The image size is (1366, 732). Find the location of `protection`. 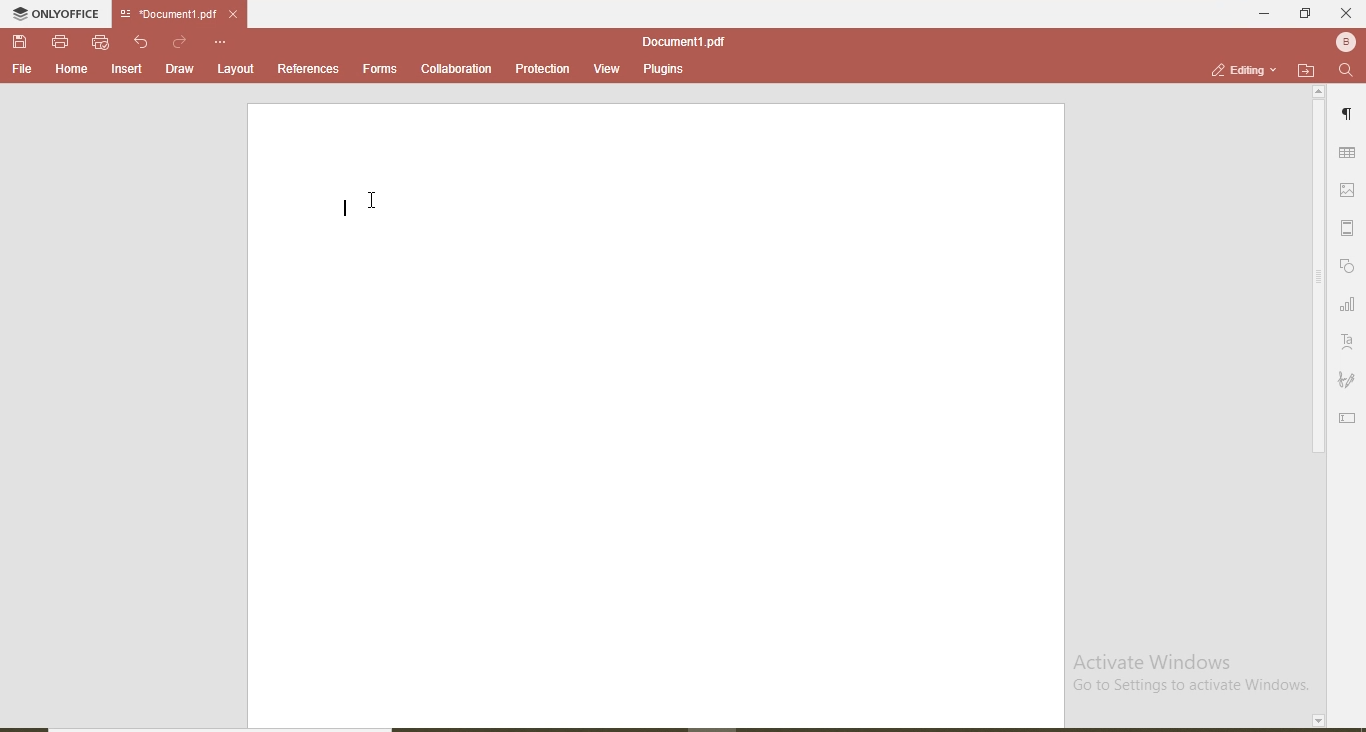

protection is located at coordinates (541, 69).